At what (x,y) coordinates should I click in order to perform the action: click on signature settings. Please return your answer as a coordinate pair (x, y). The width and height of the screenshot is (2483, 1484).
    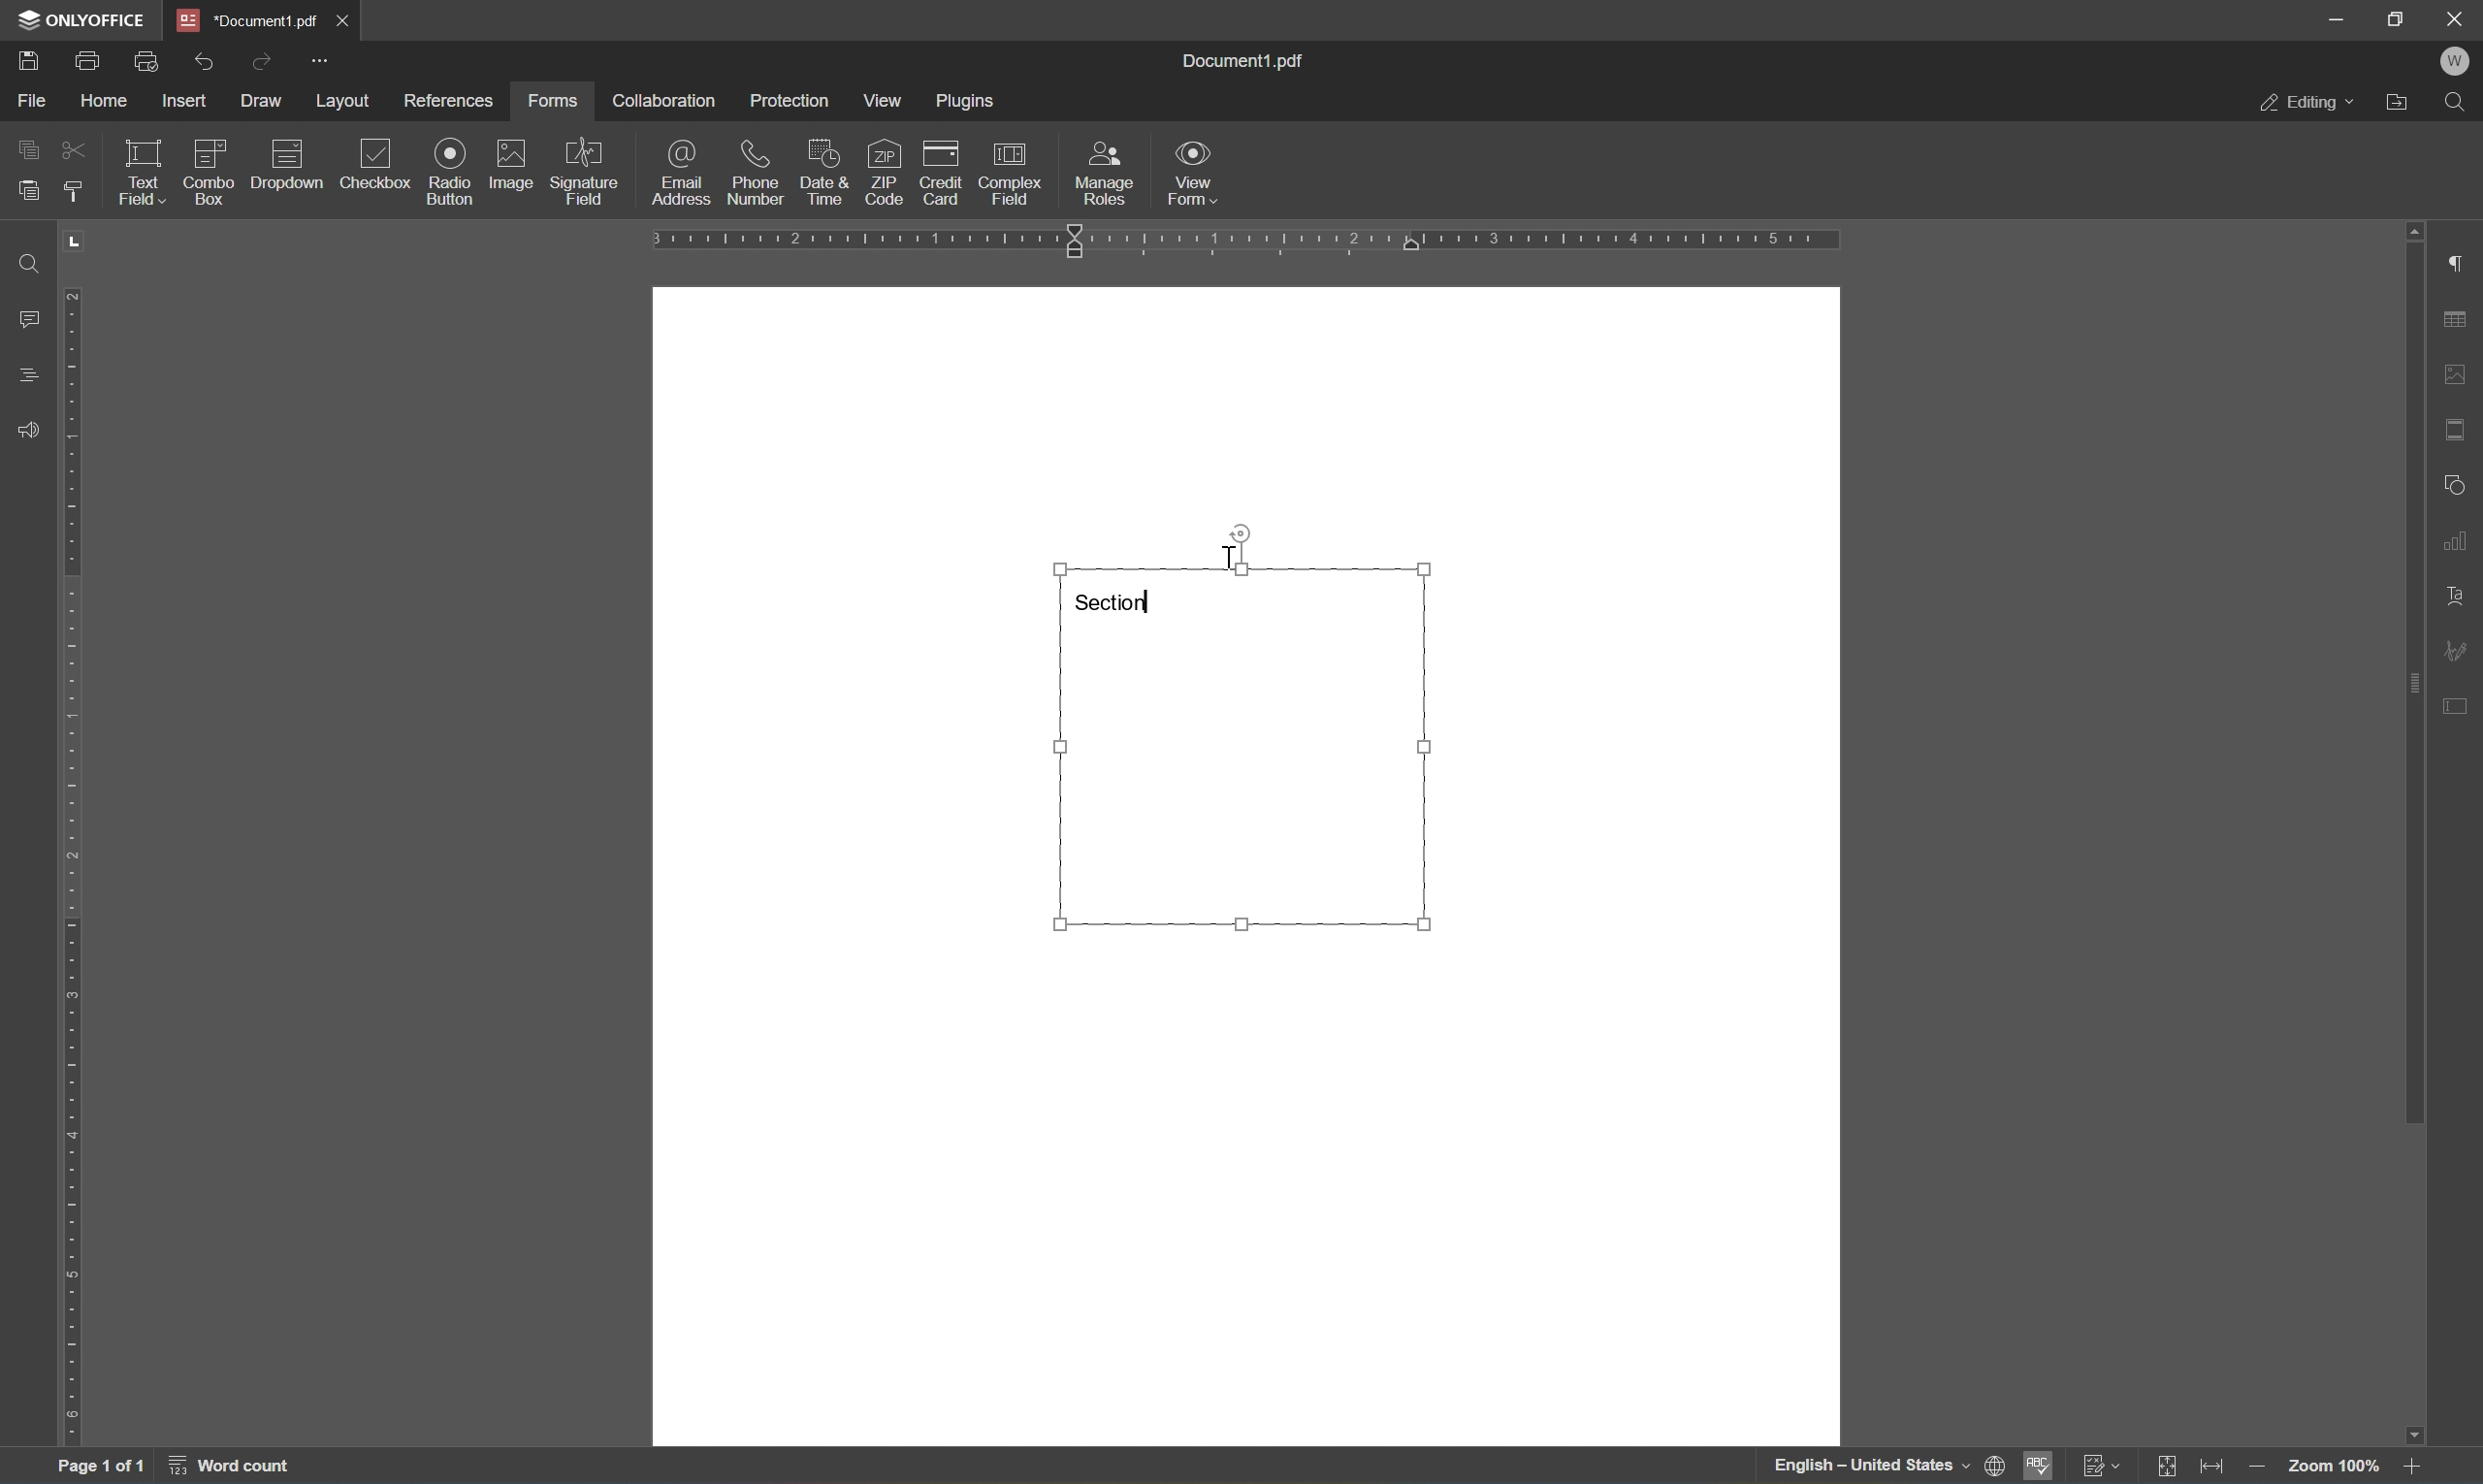
    Looking at the image, I should click on (2461, 651).